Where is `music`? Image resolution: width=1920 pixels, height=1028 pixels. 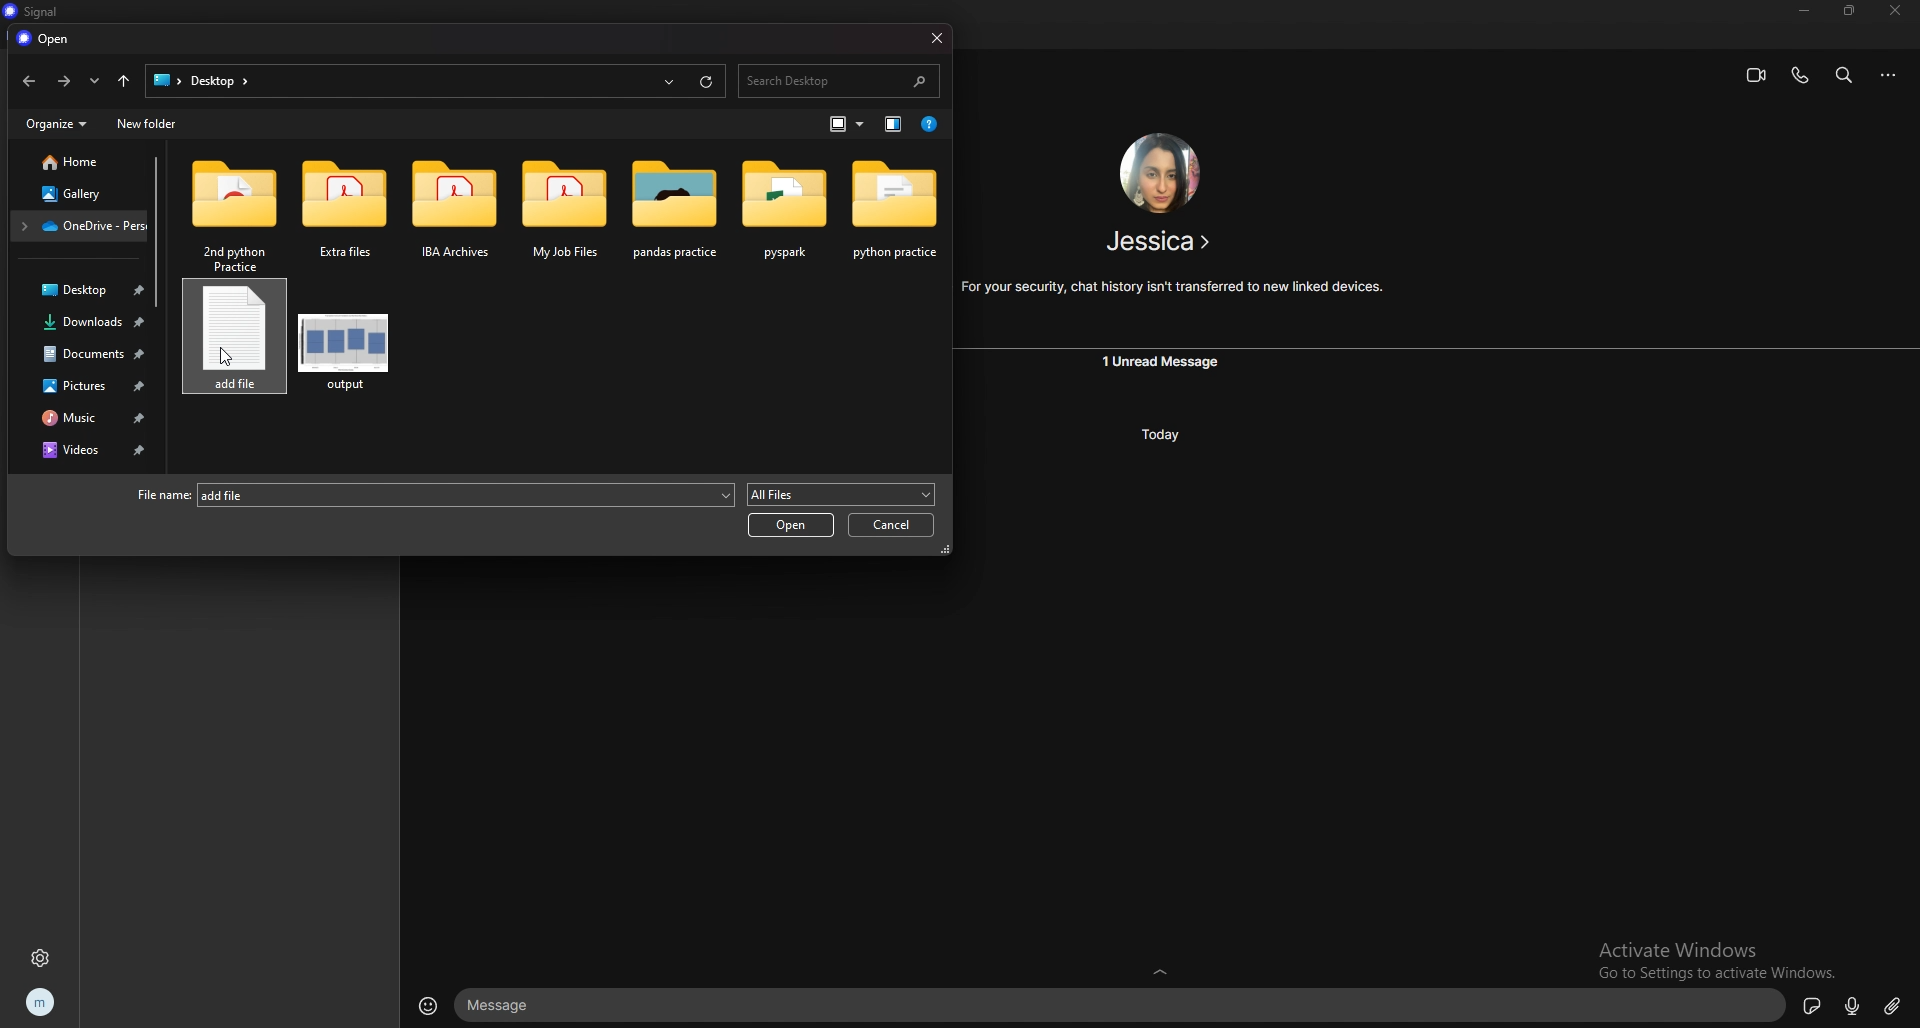
music is located at coordinates (83, 419).